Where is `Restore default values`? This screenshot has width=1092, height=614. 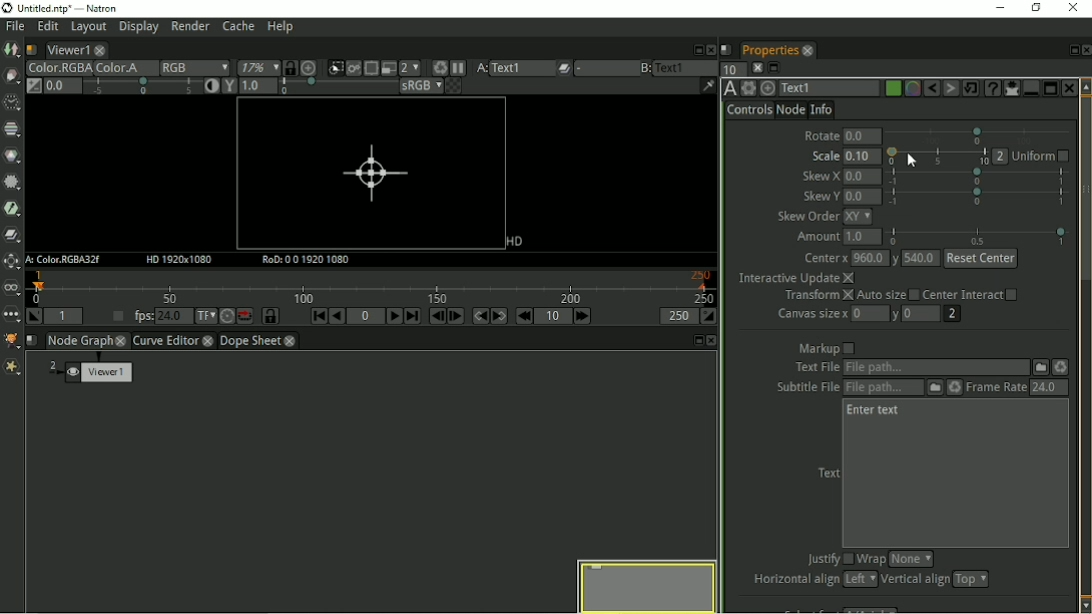 Restore default values is located at coordinates (970, 88).